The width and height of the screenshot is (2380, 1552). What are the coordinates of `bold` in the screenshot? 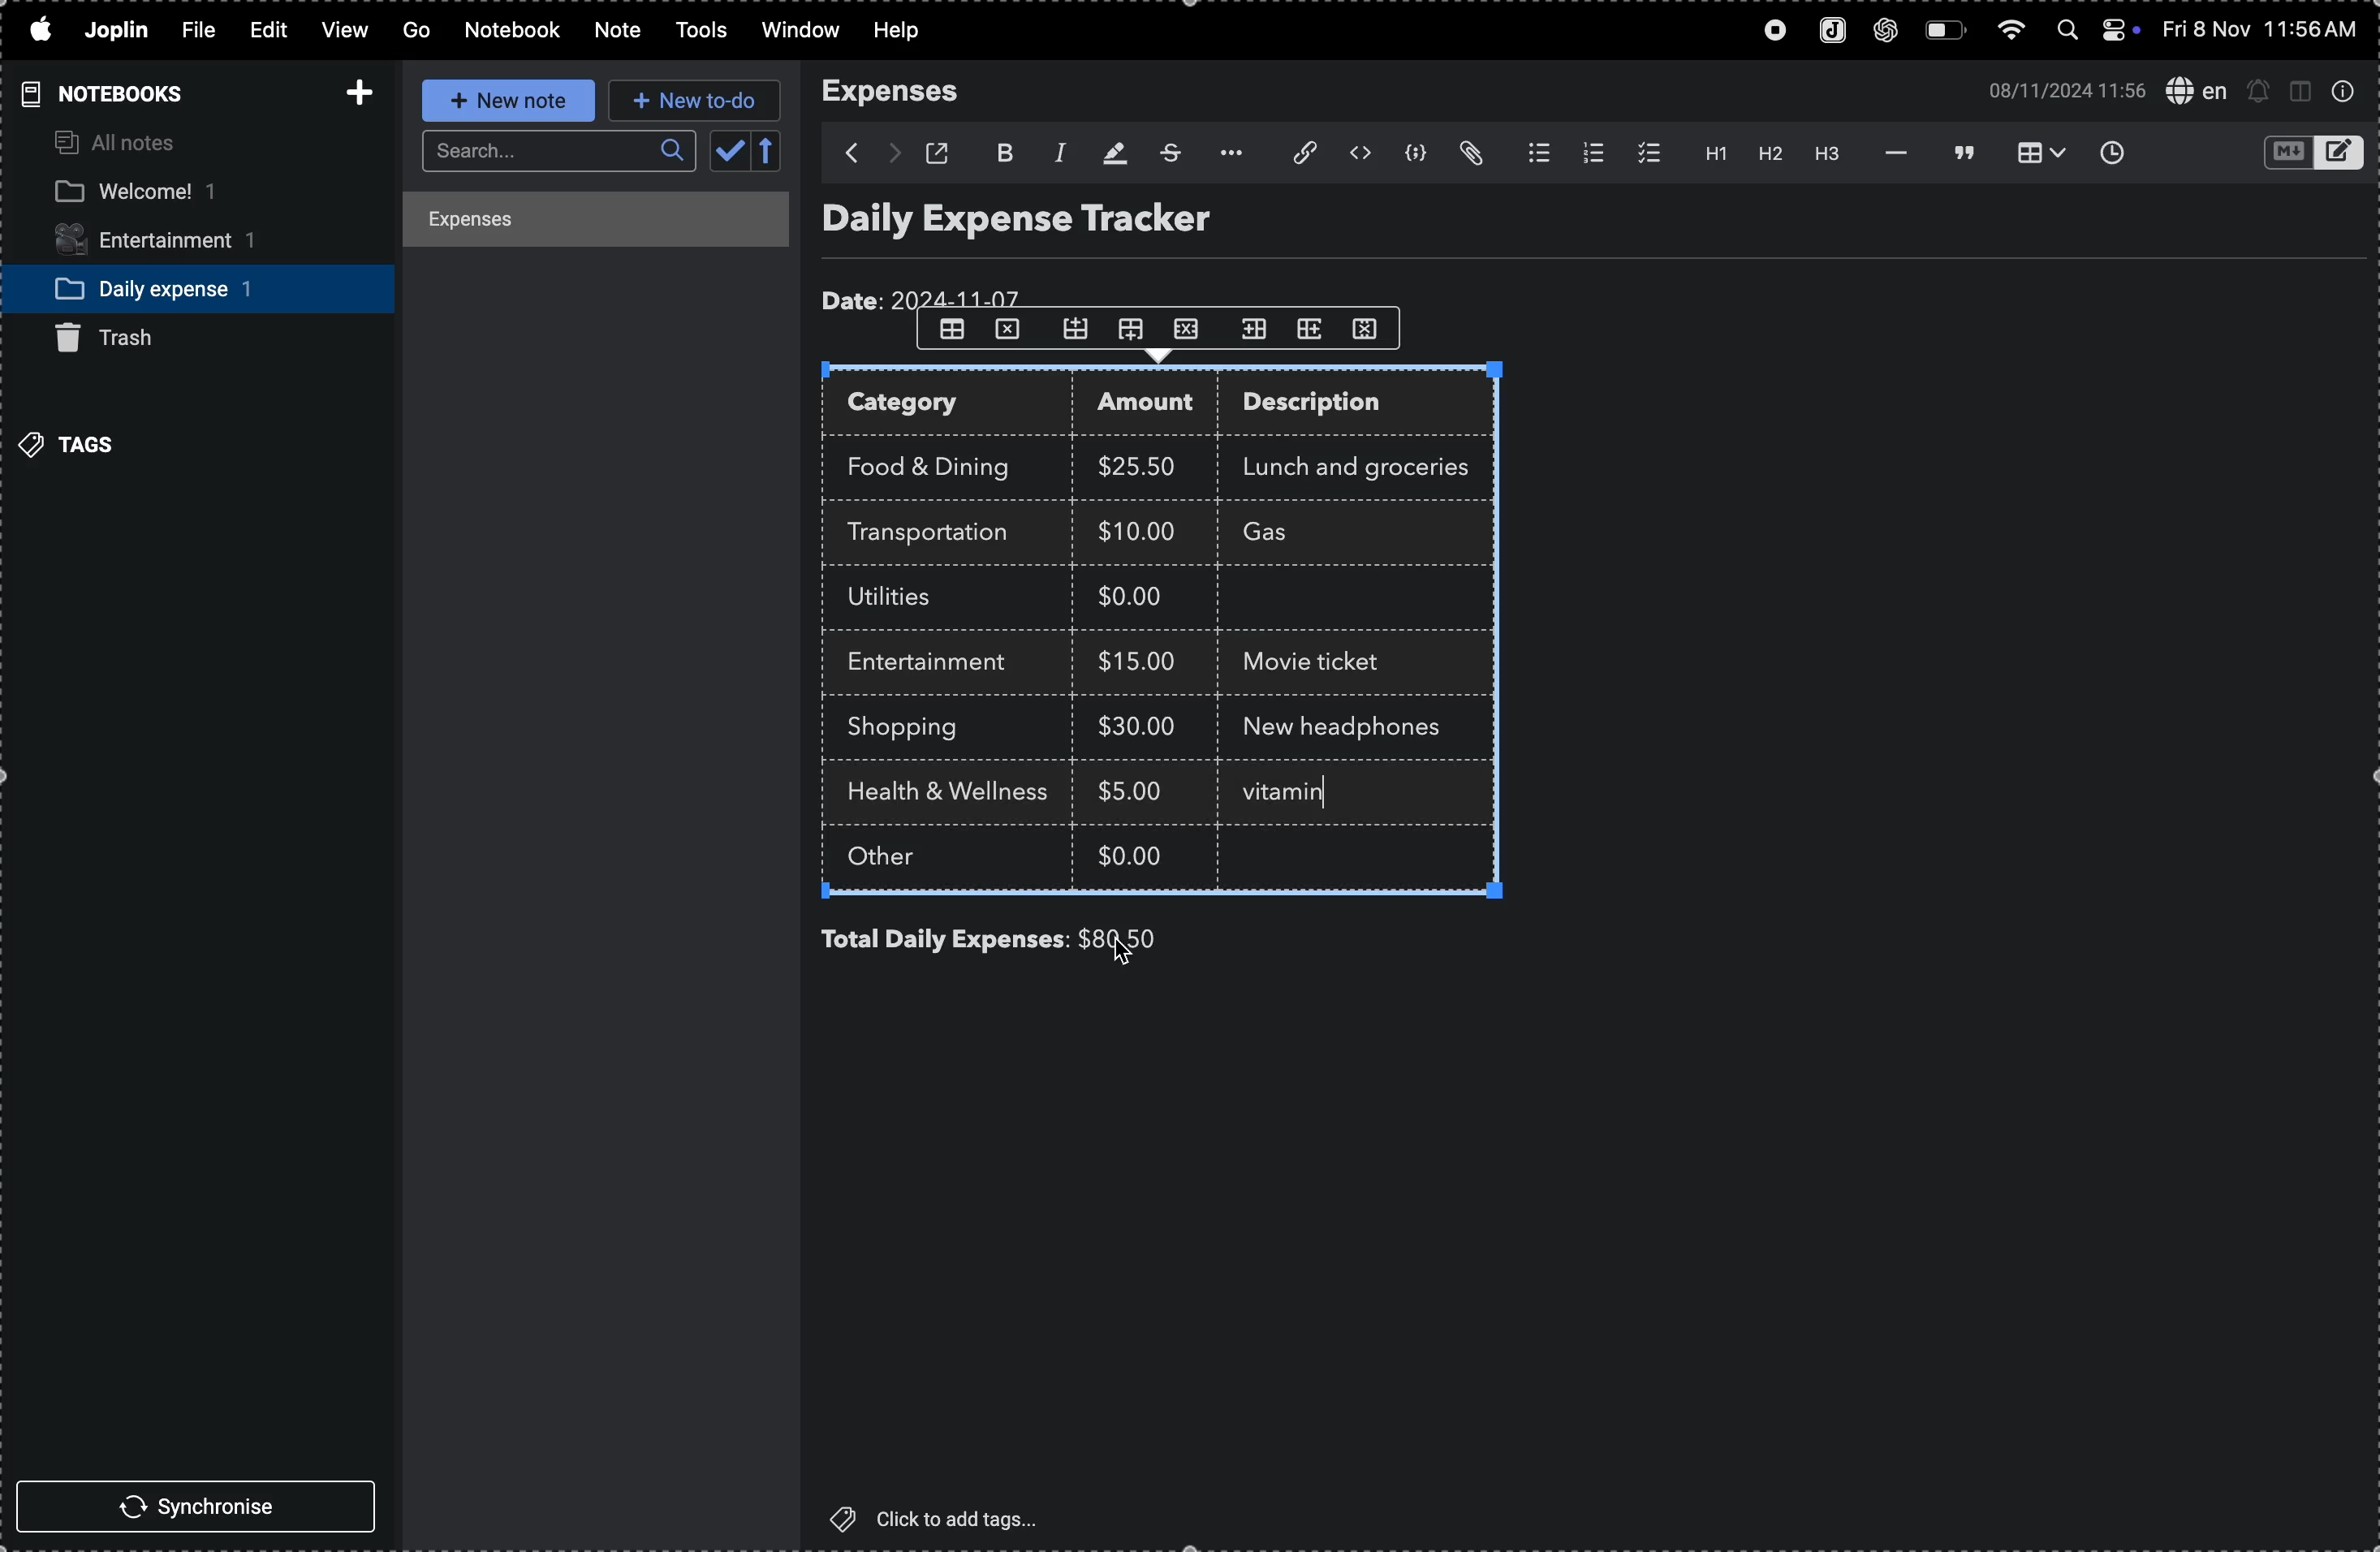 It's located at (1002, 150).